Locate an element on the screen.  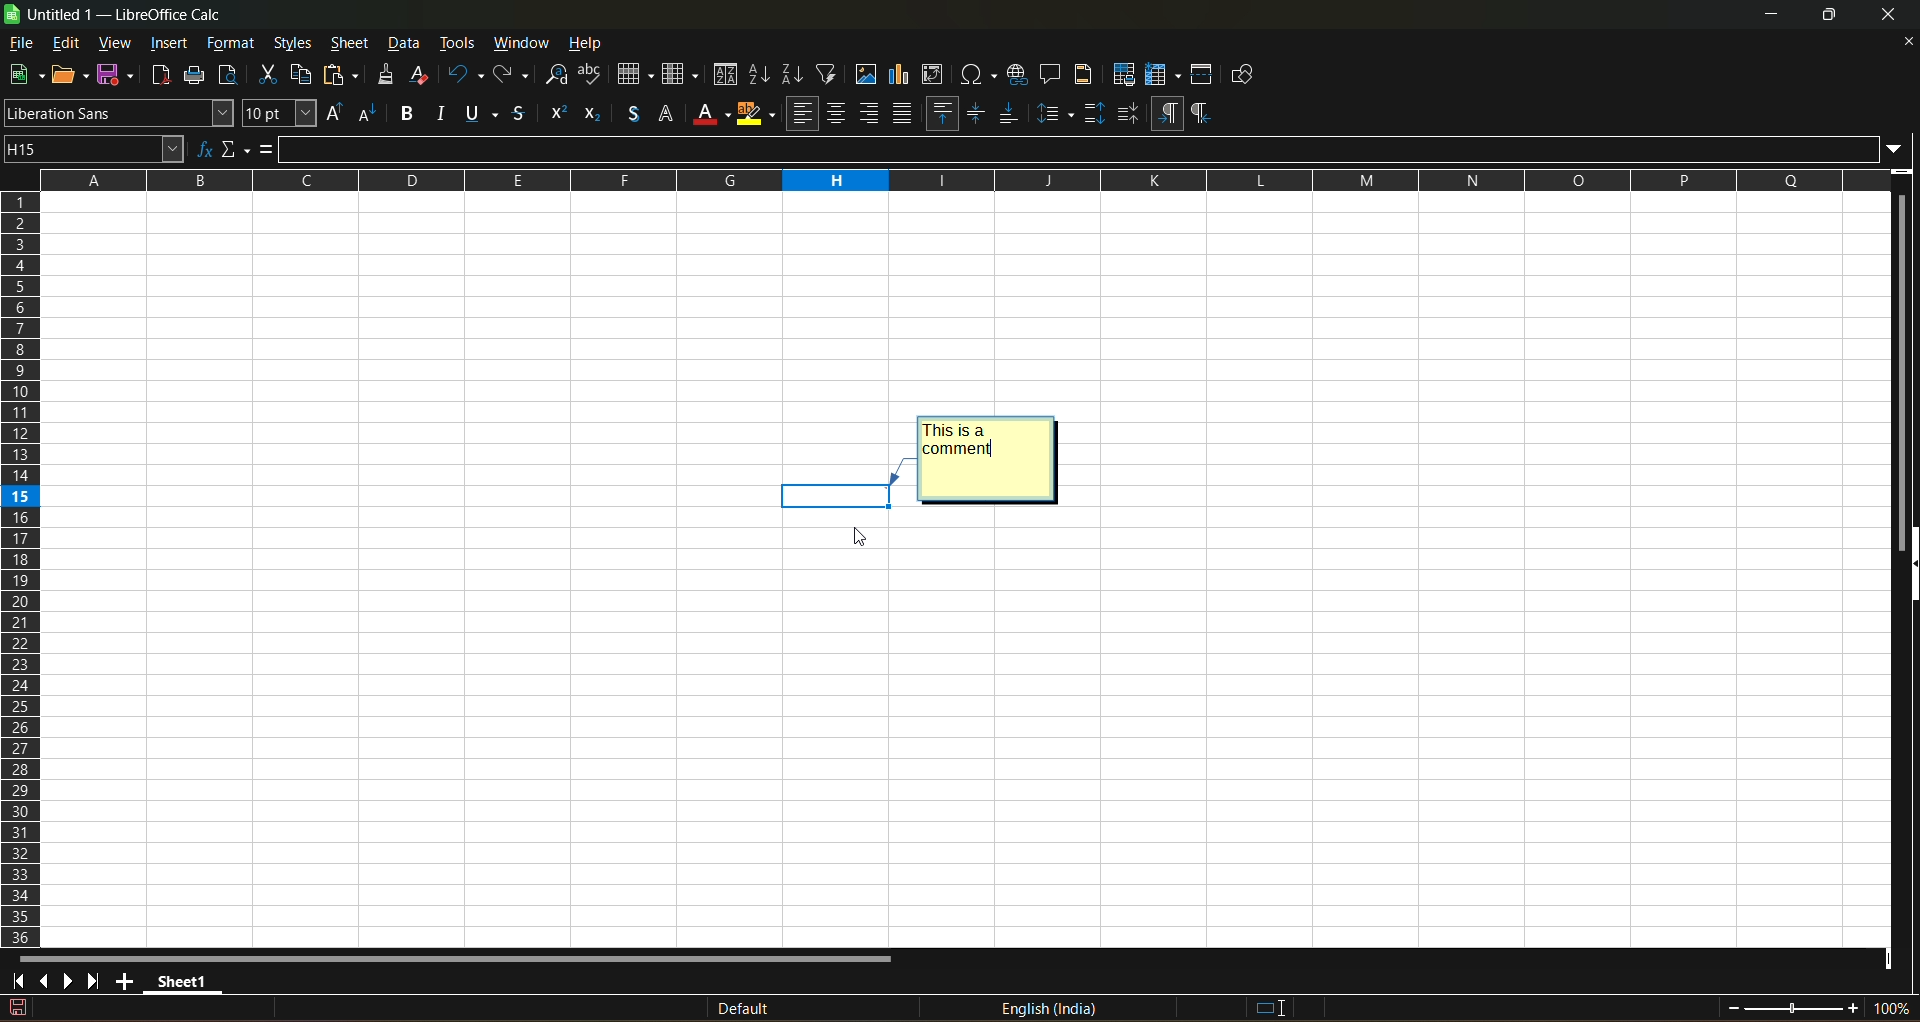
align left is located at coordinates (556, 114).